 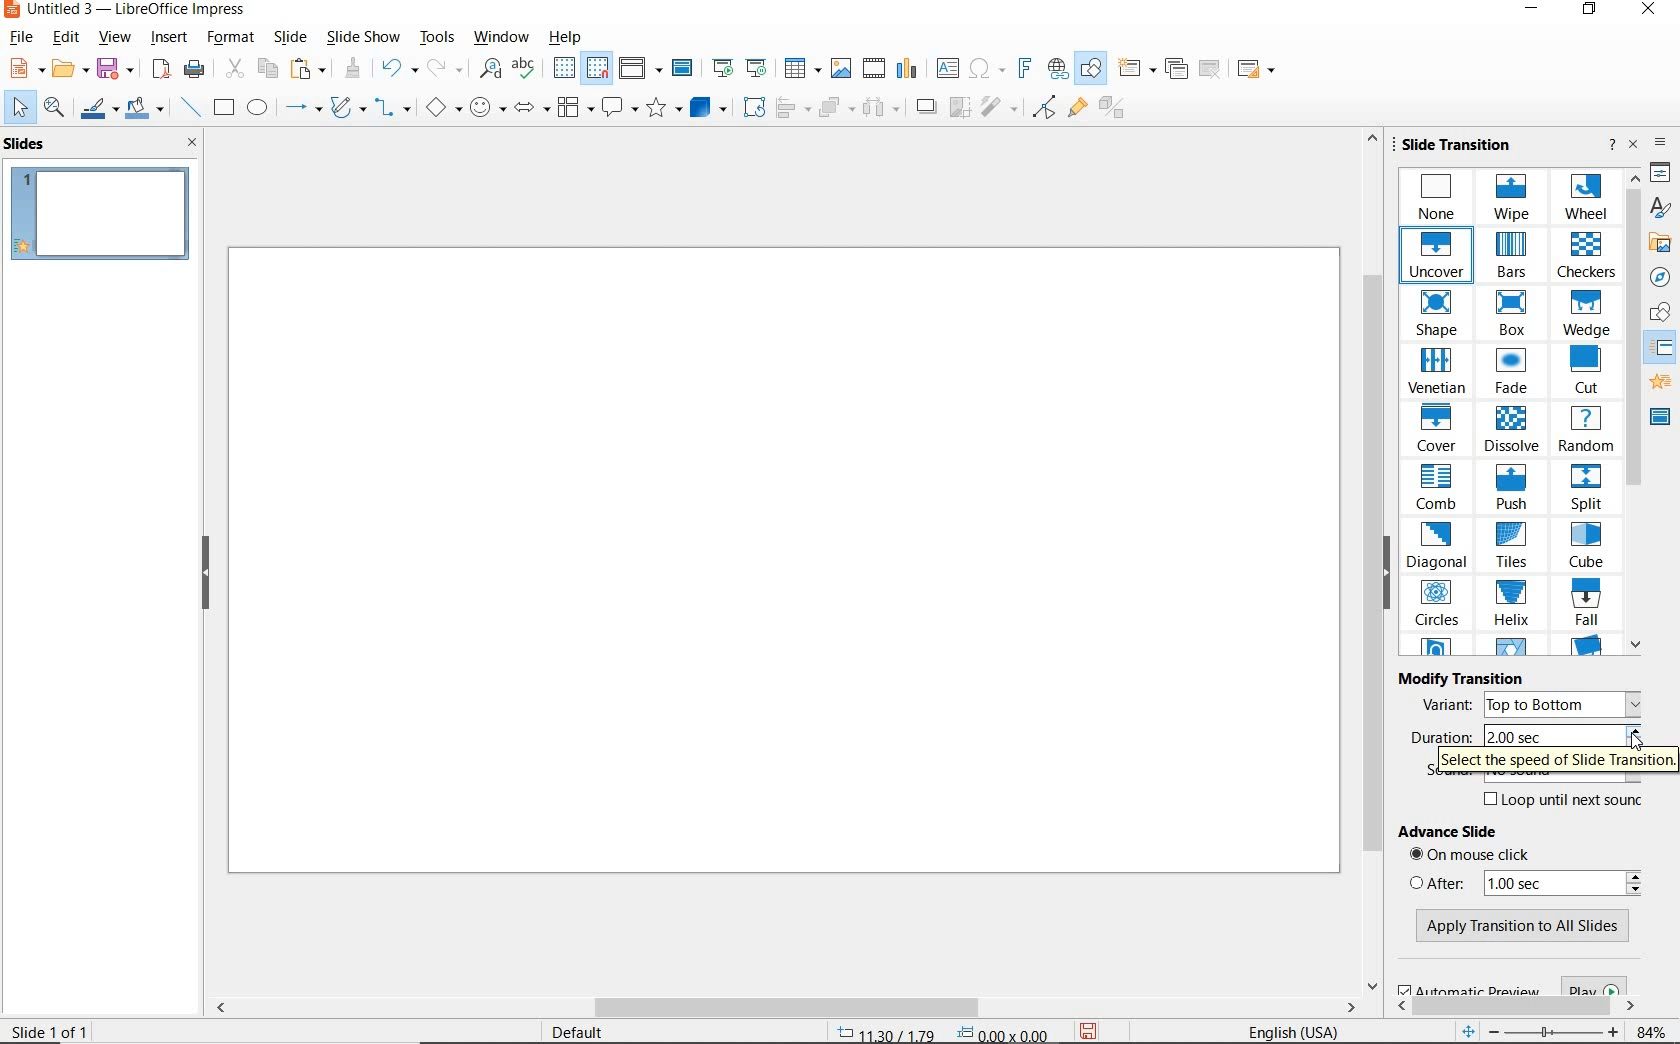 What do you see at coordinates (1635, 741) in the screenshot?
I see `cursor` at bounding box center [1635, 741].